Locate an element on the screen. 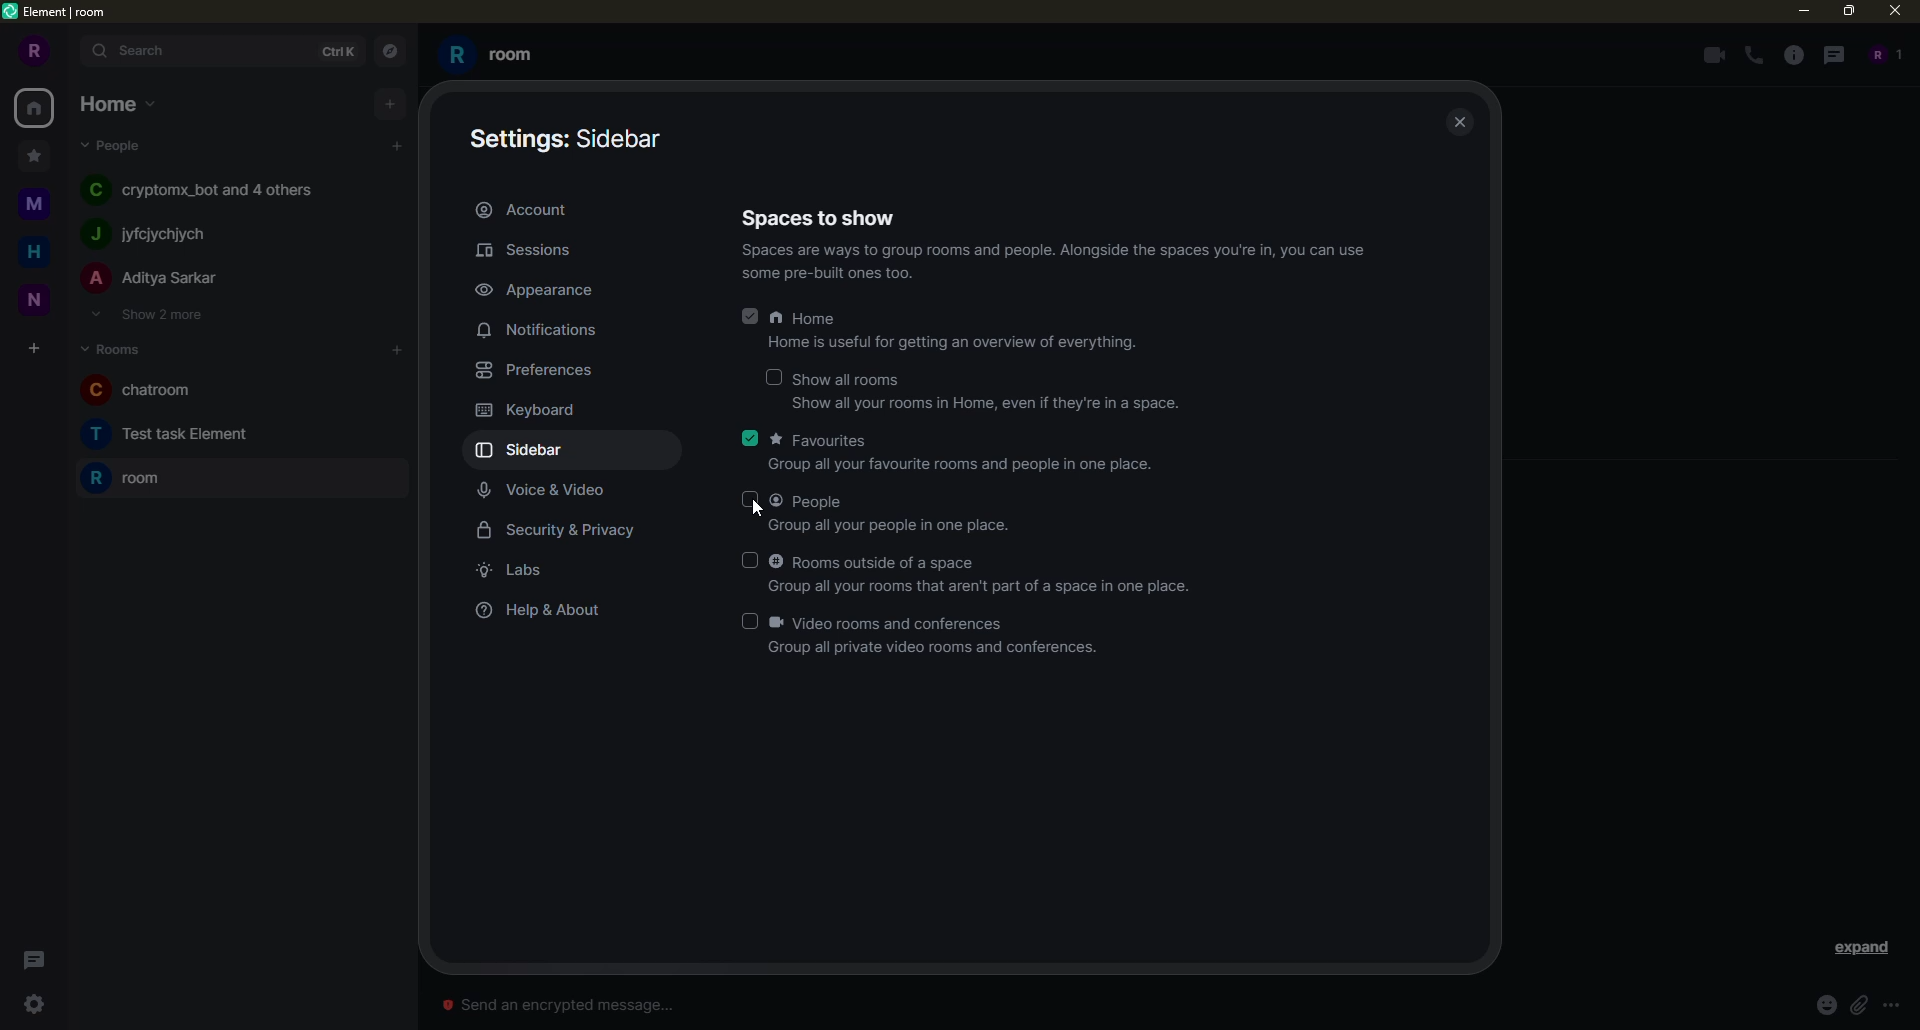  sidebar is located at coordinates (525, 451).